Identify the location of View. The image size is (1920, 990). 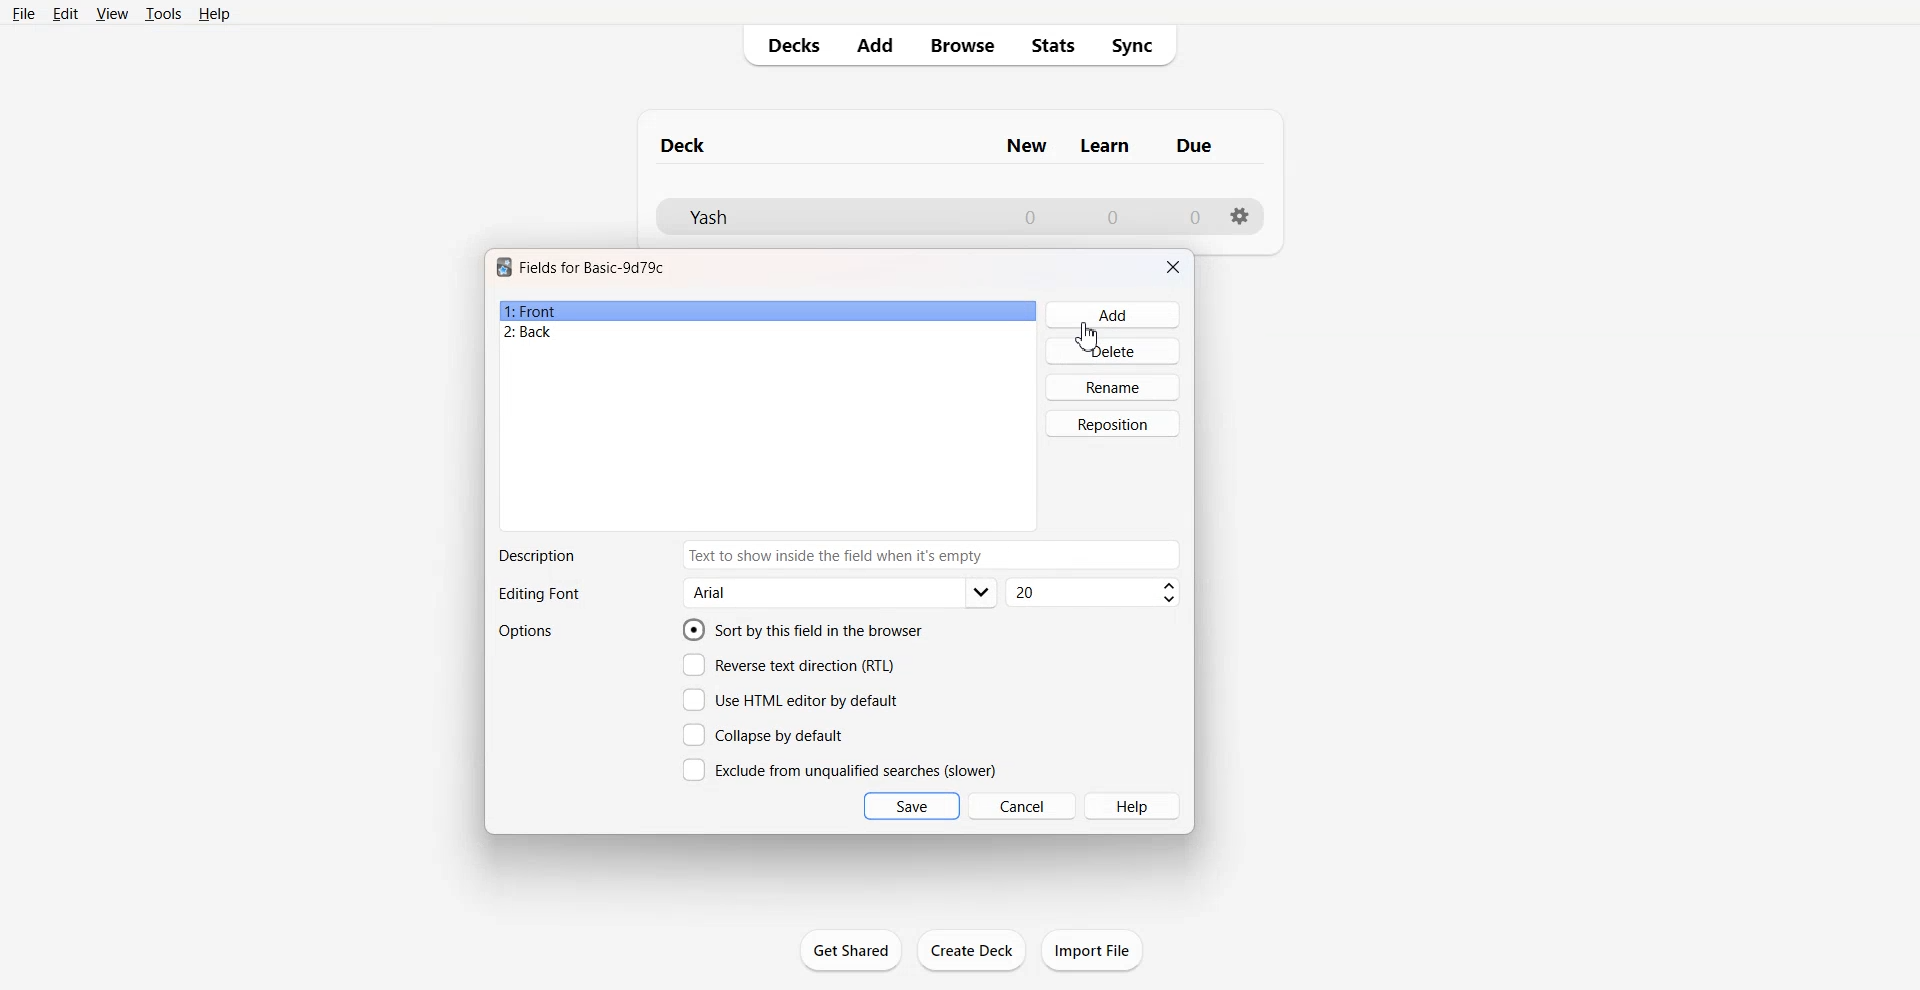
(113, 13).